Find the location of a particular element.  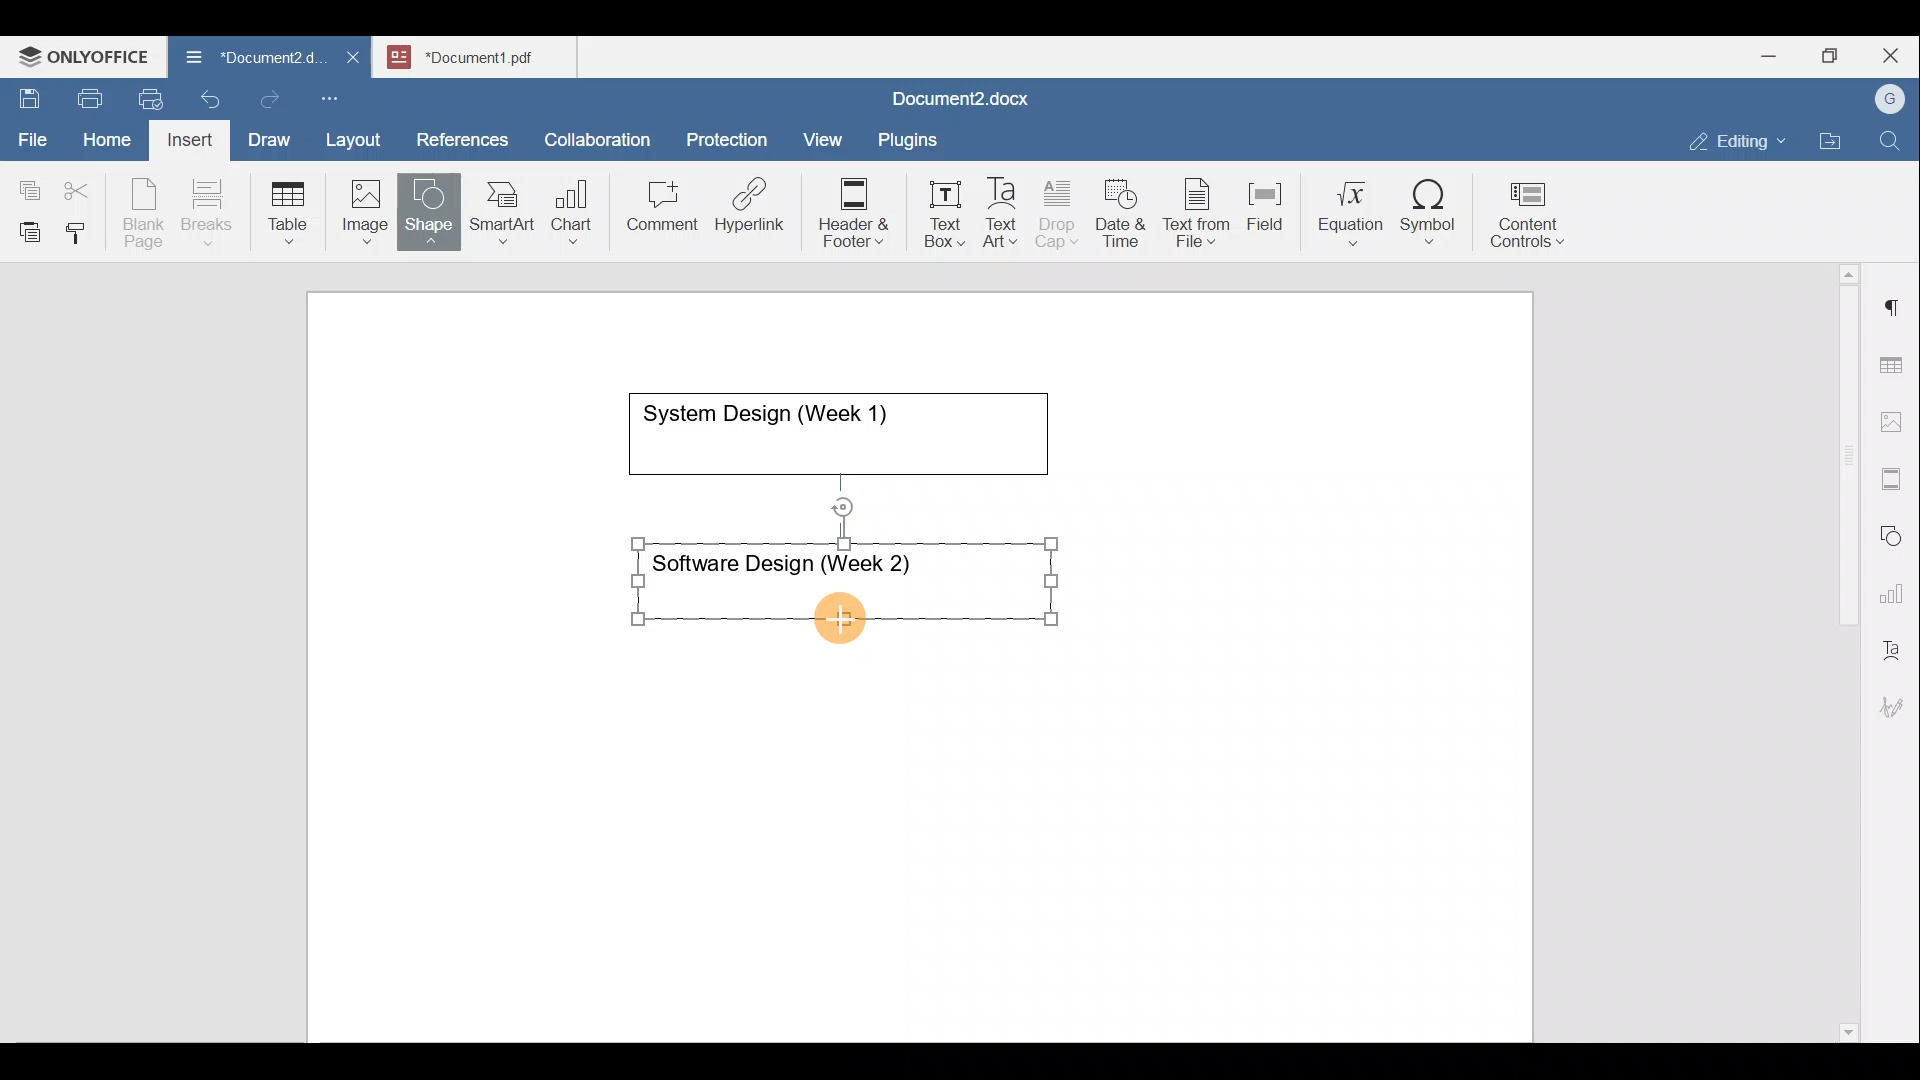

Redo is located at coordinates (269, 100).